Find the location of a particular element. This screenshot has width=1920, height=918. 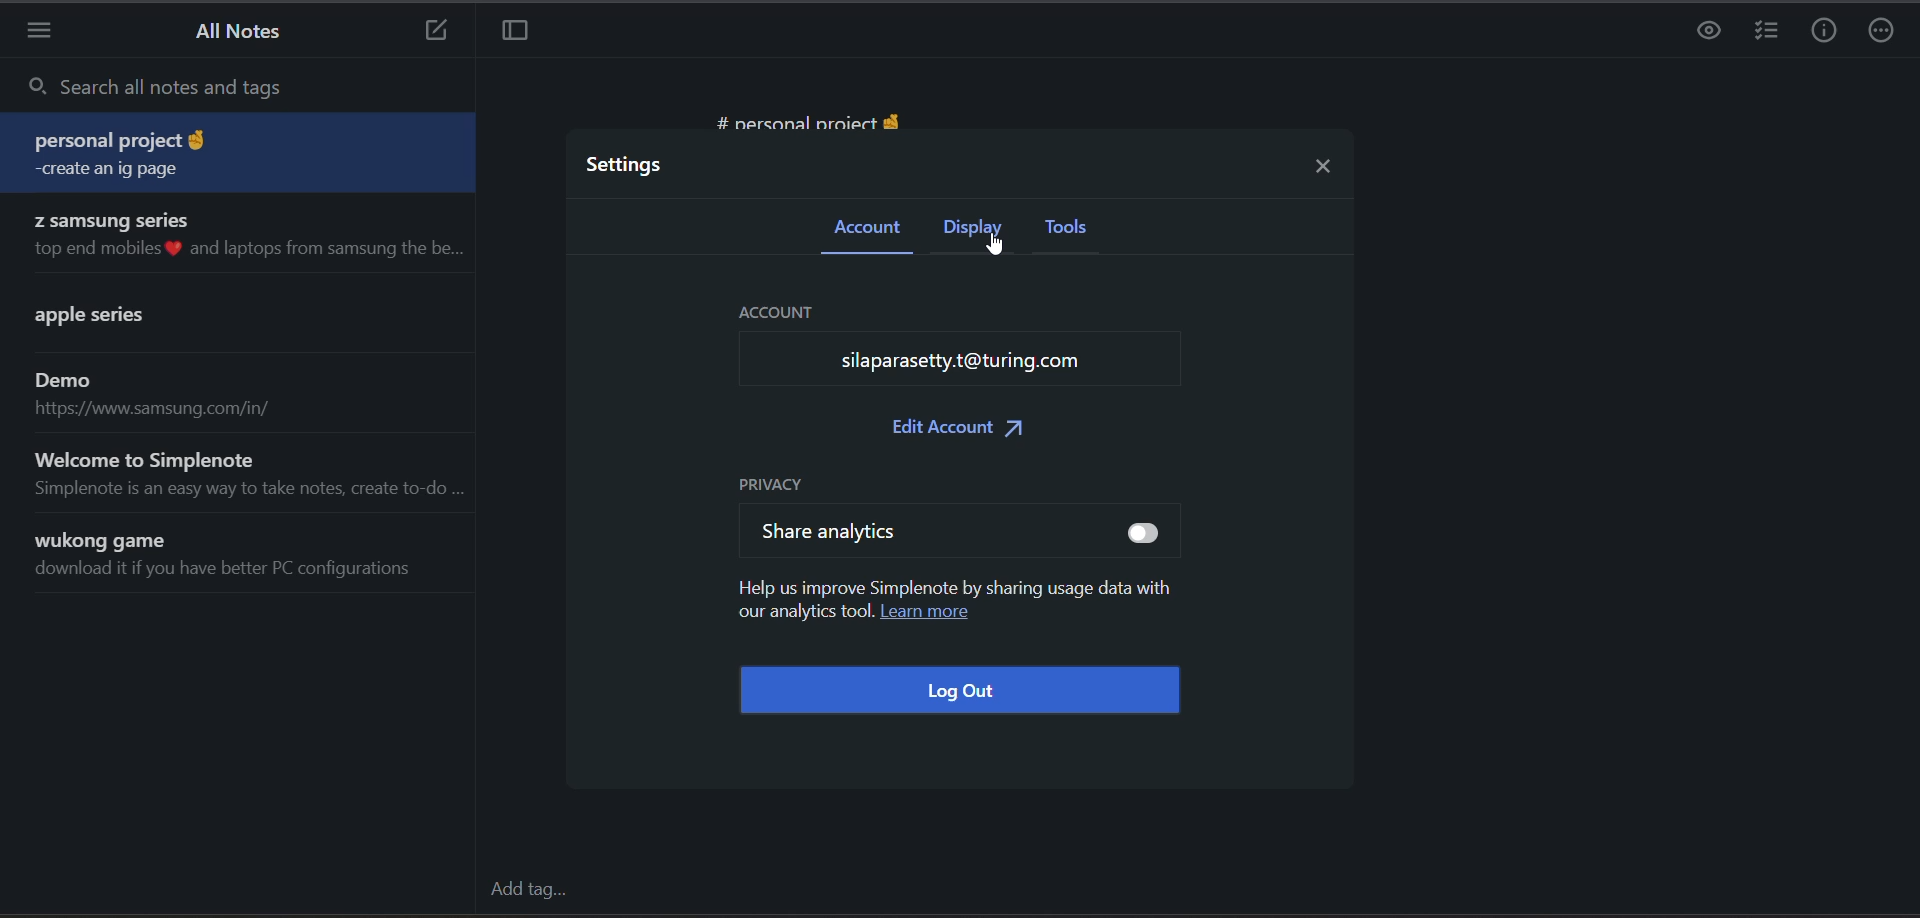

search all notes and tags is located at coordinates (247, 91).